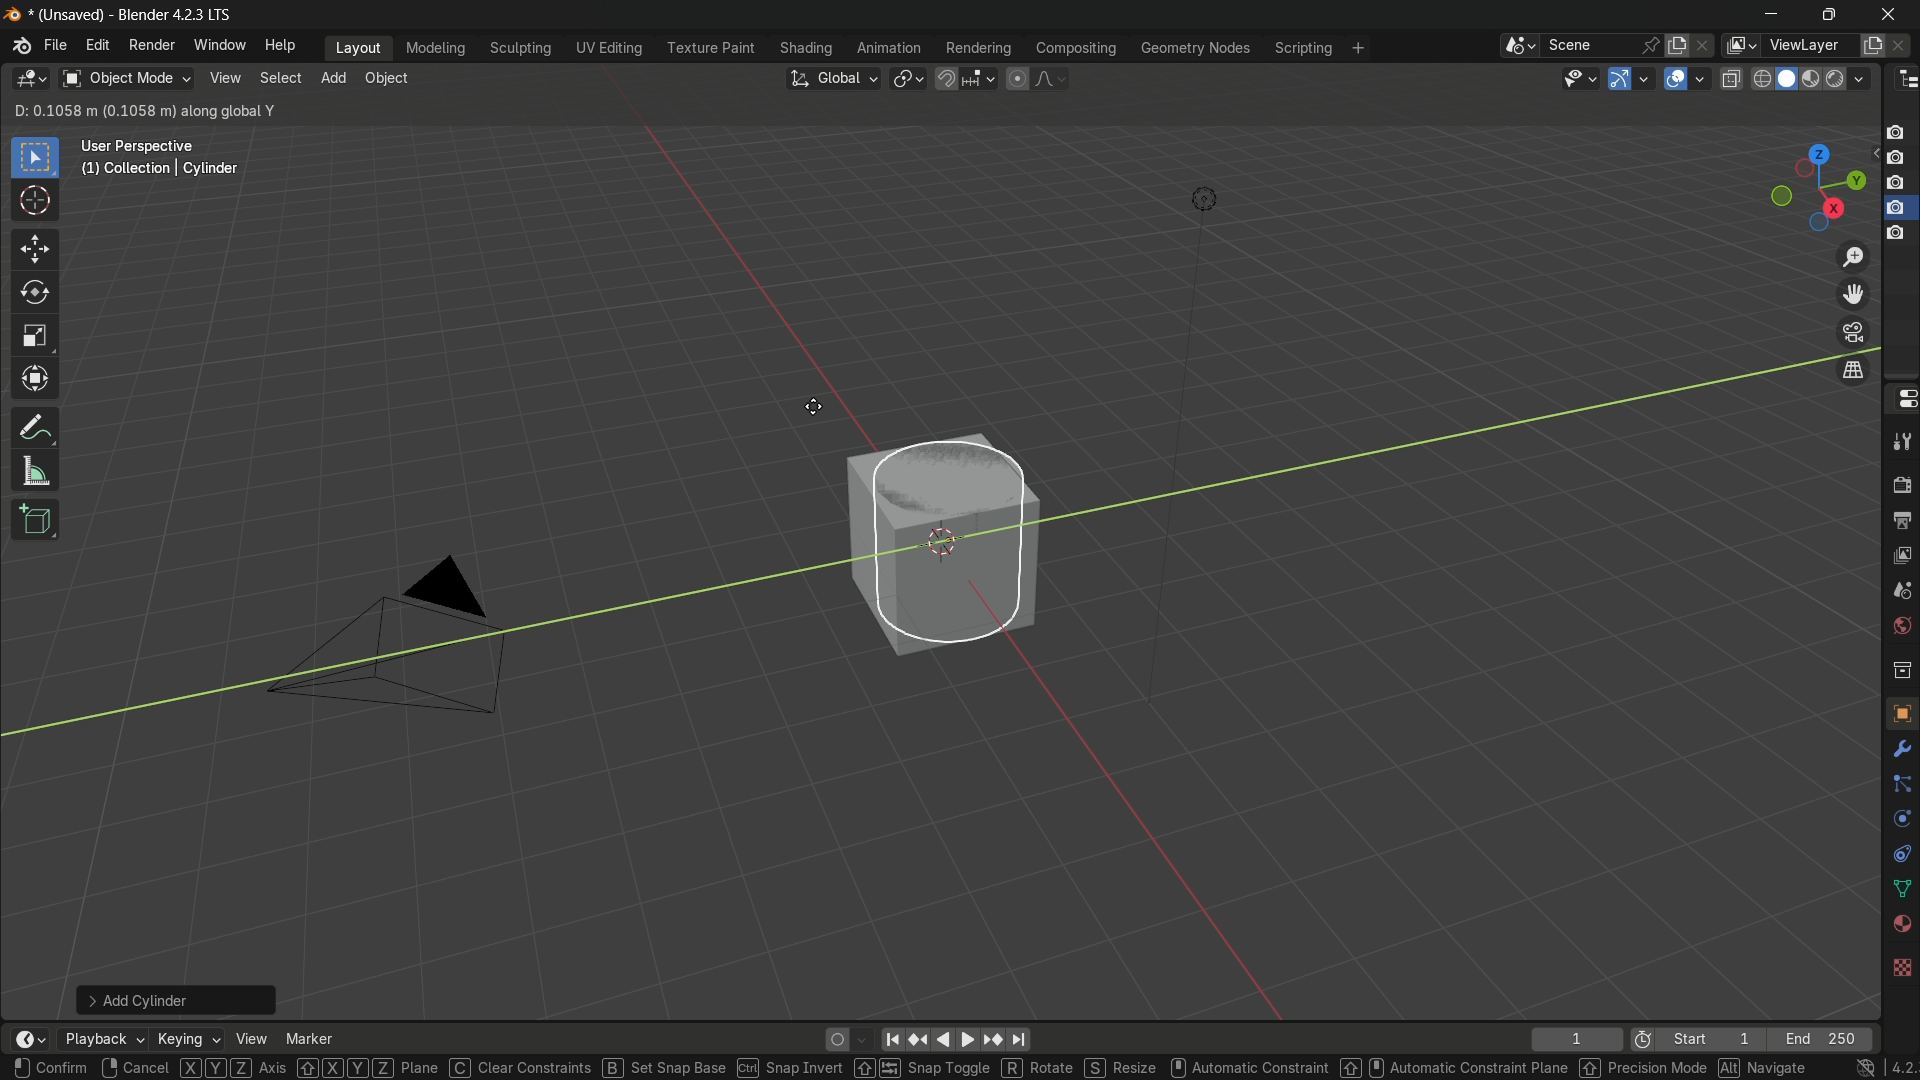  What do you see at coordinates (1898, 670) in the screenshot?
I see `collection` at bounding box center [1898, 670].